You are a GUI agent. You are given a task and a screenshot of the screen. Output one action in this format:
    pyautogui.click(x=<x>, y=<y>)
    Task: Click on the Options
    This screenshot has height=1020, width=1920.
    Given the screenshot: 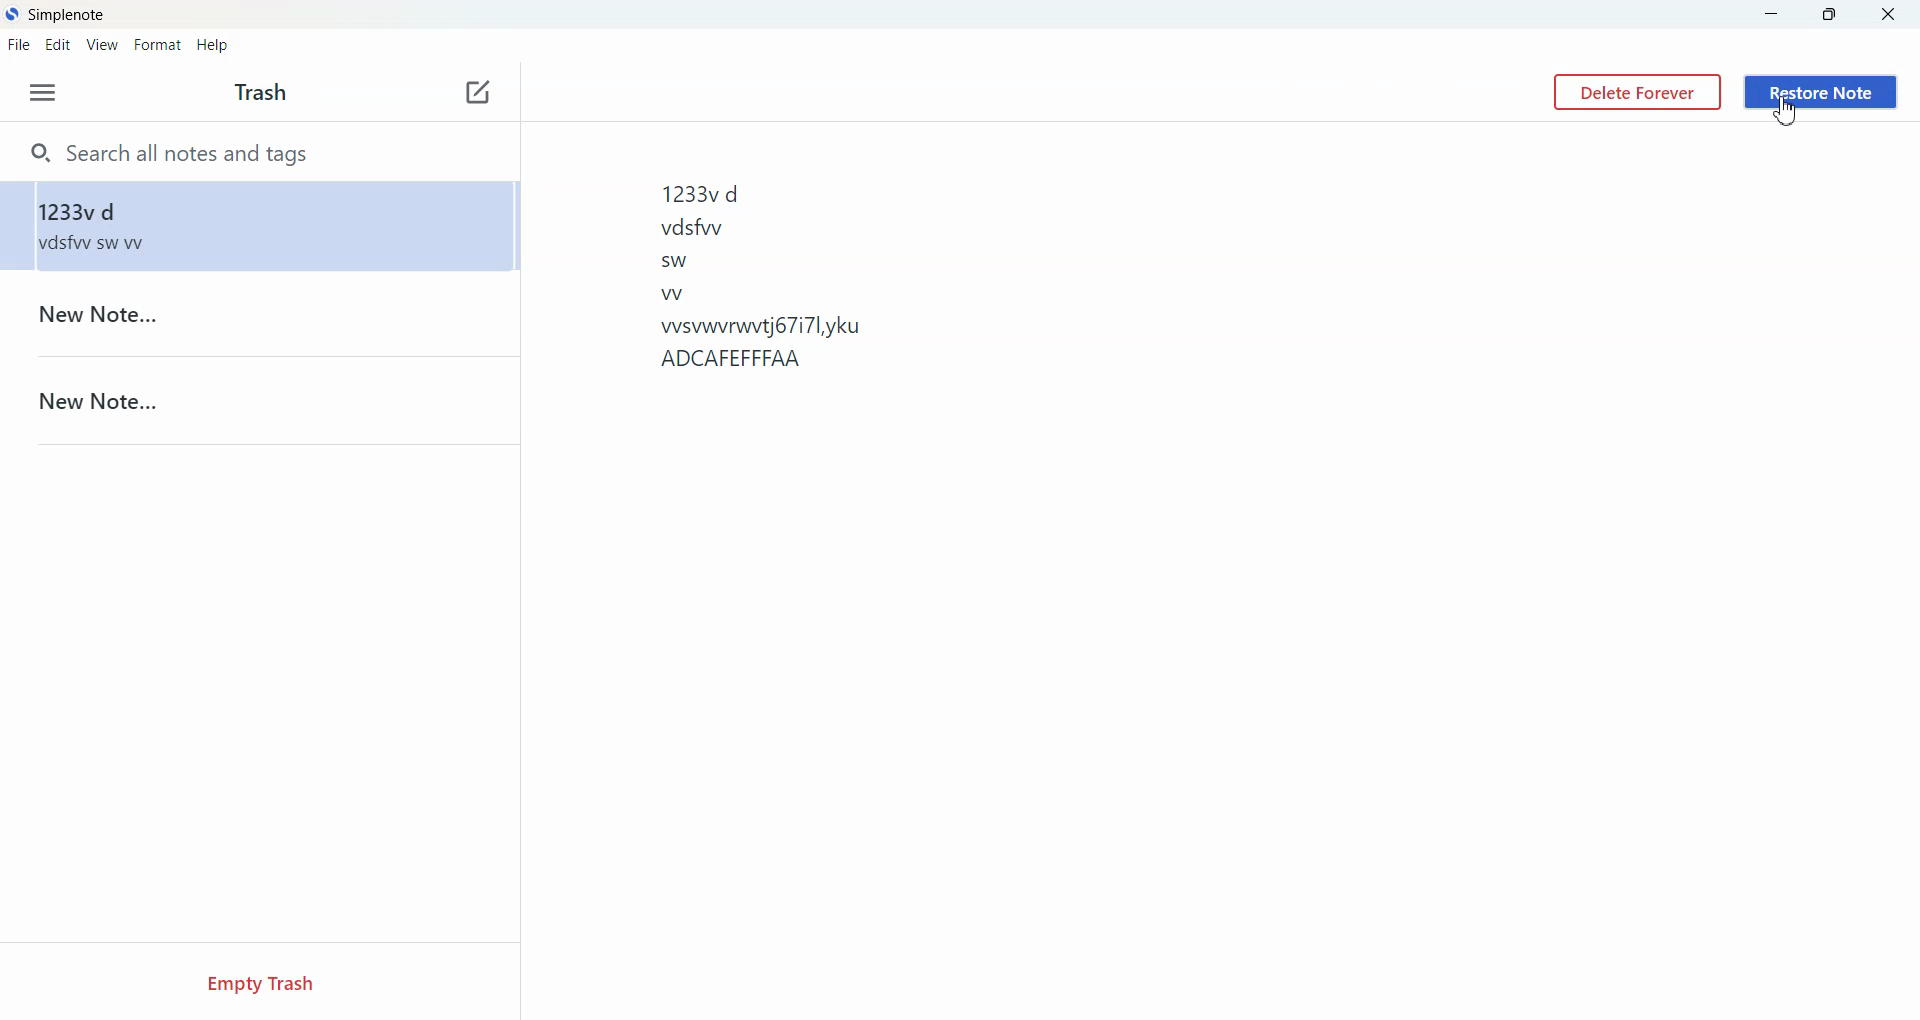 What is the action you would take?
    pyautogui.click(x=42, y=92)
    